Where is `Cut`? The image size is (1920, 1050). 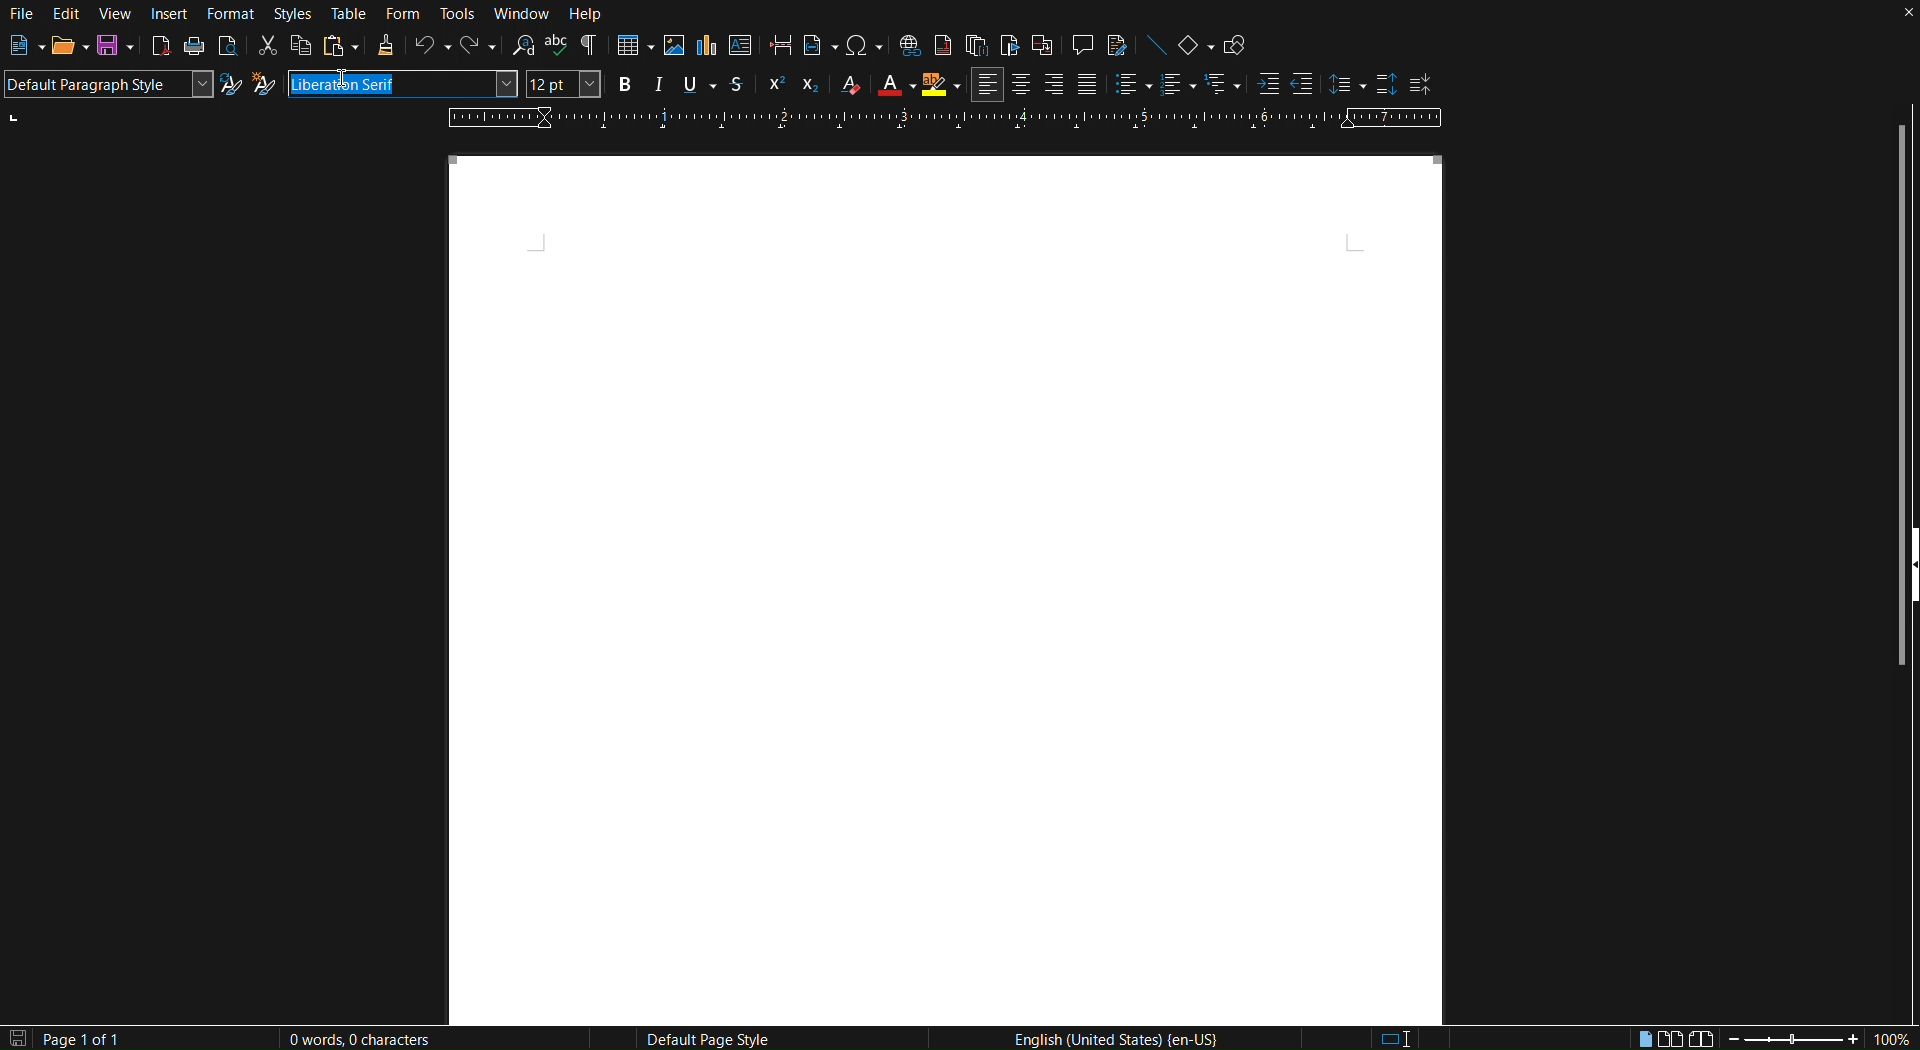 Cut is located at coordinates (265, 48).